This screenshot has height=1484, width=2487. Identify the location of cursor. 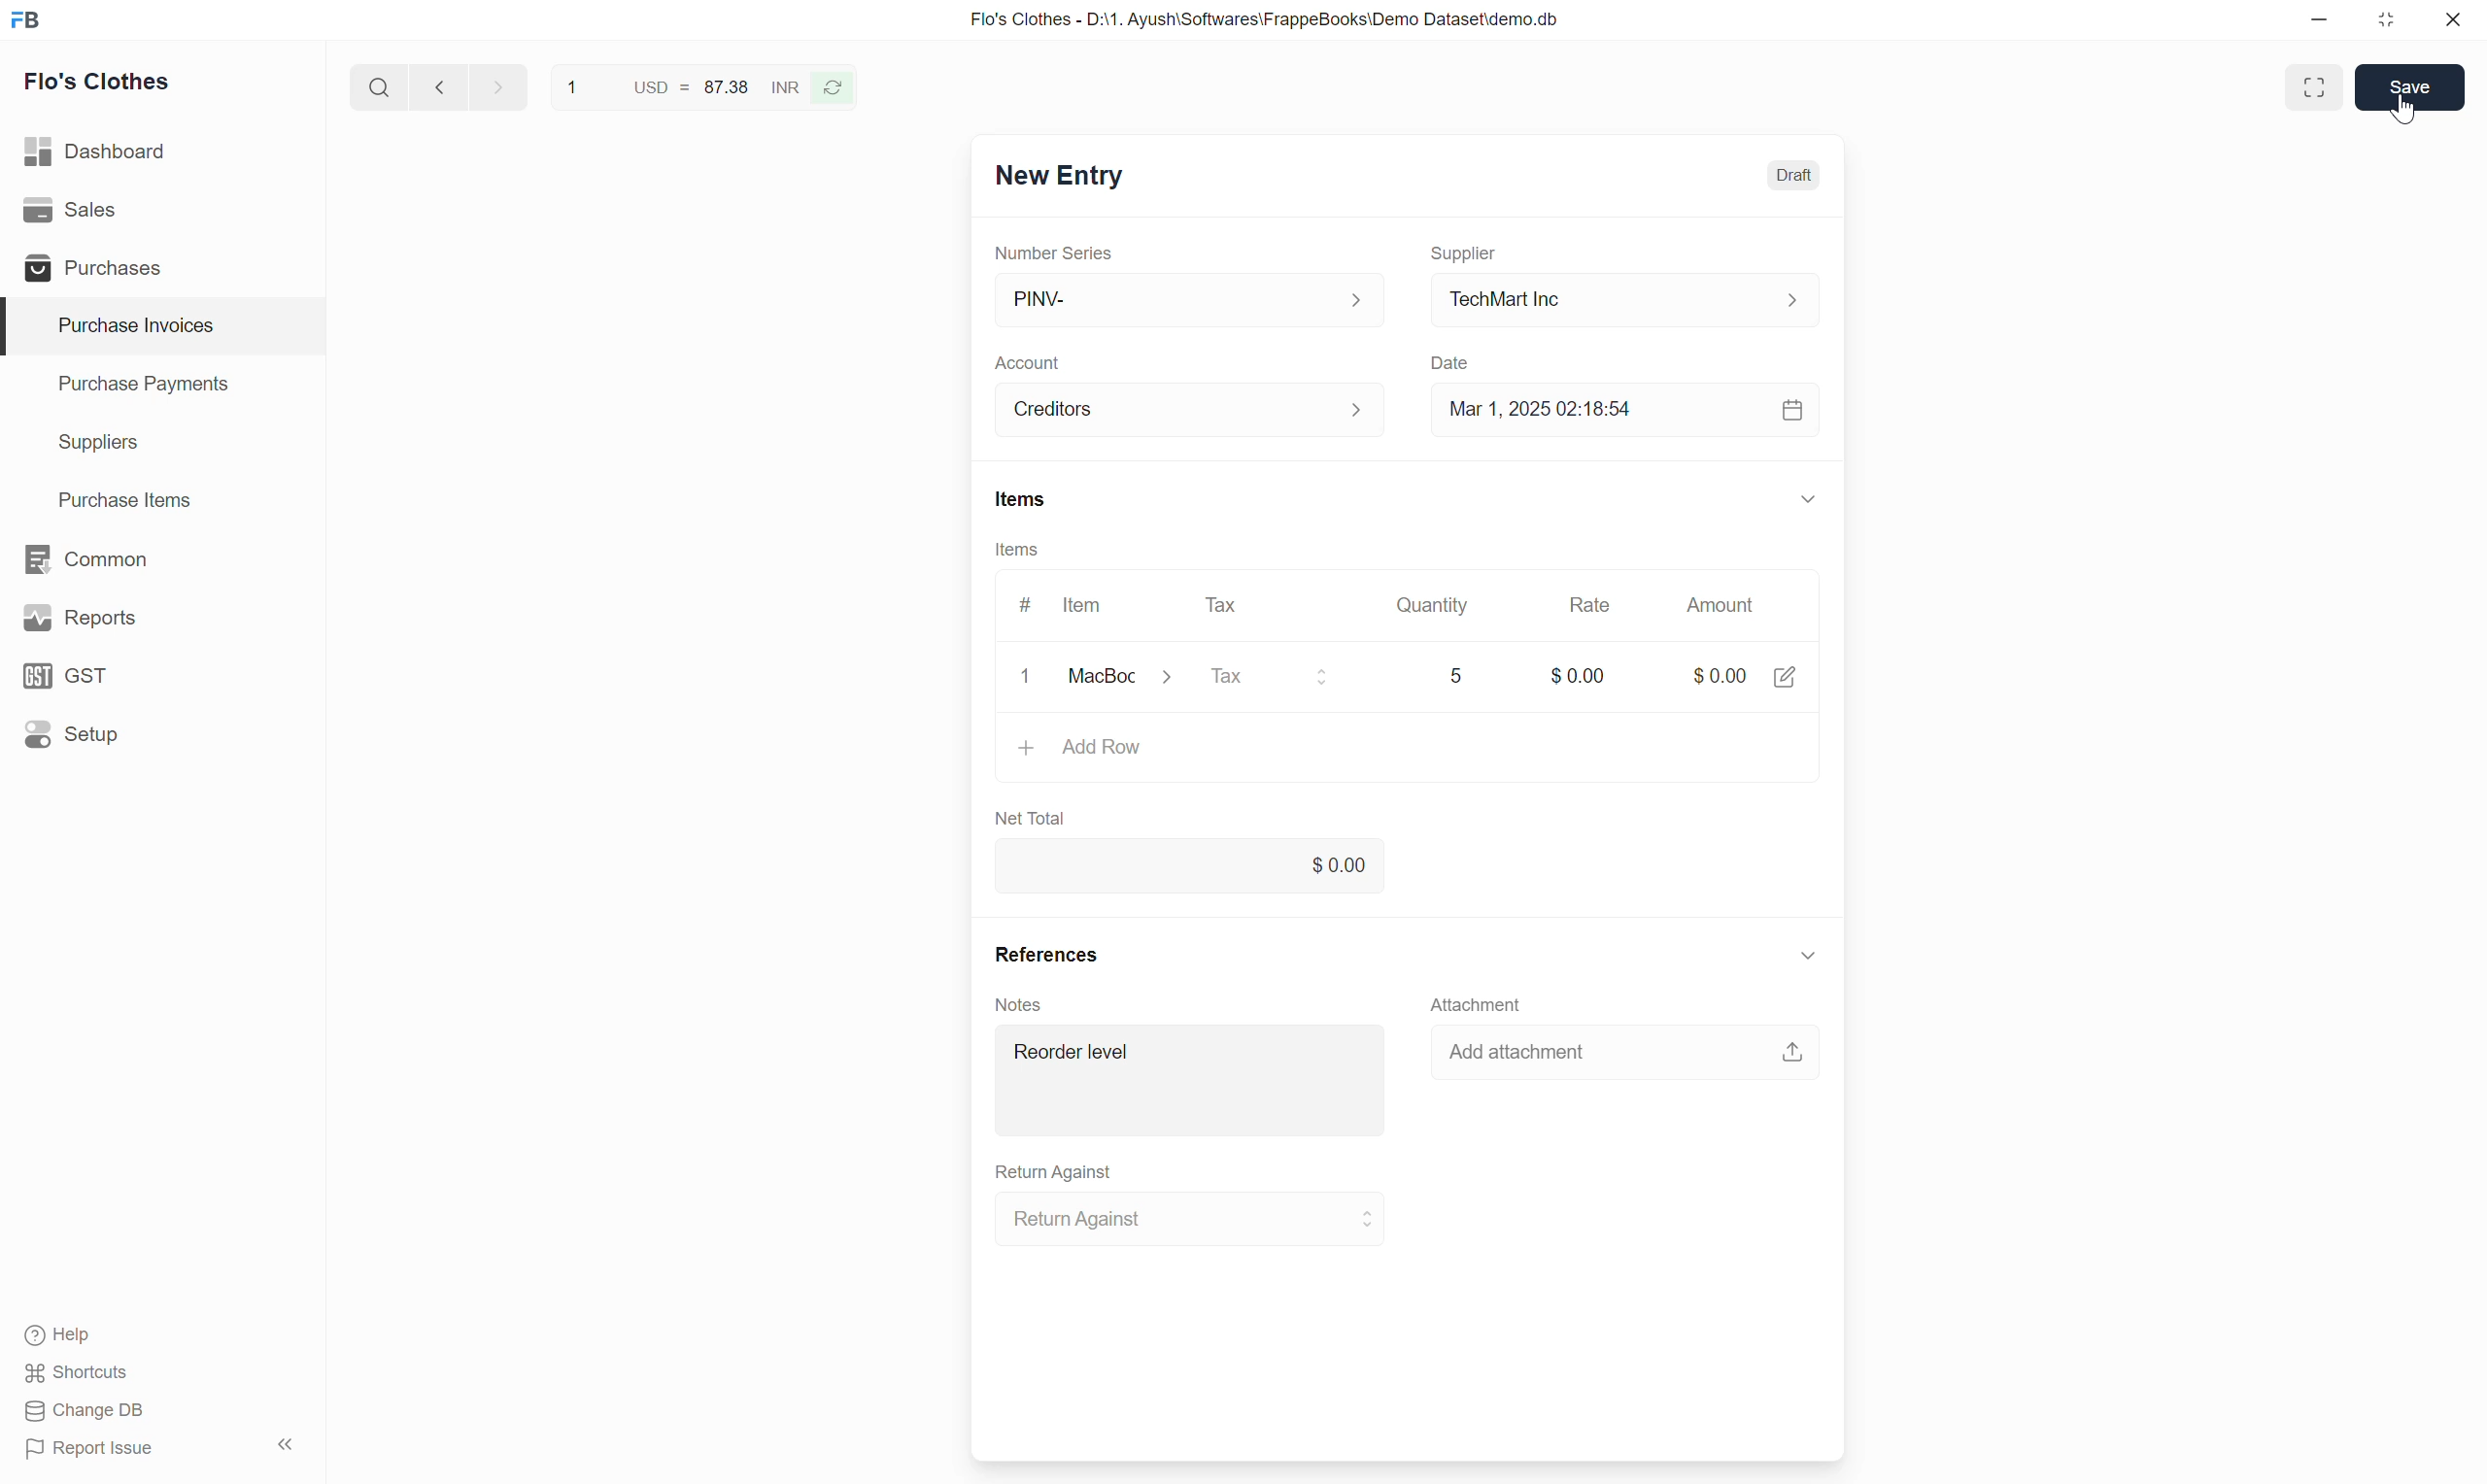
(2406, 107).